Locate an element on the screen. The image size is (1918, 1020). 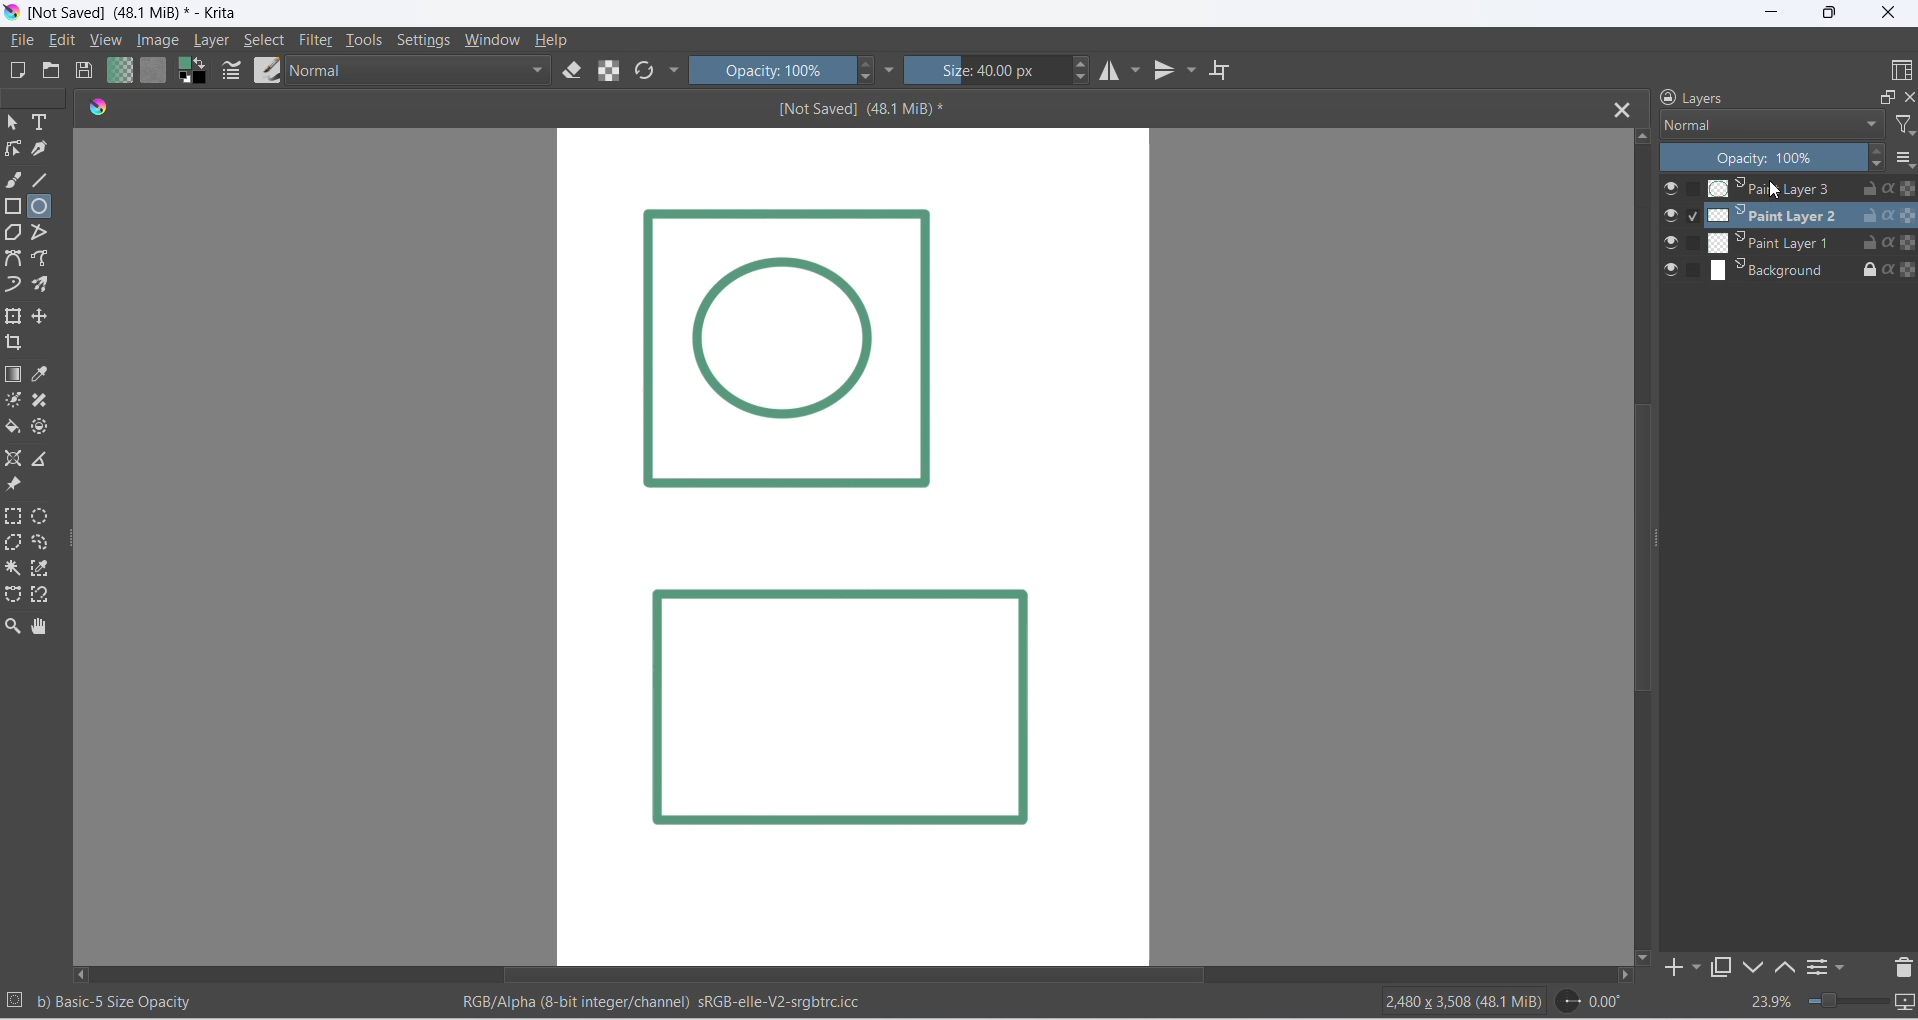
new file is located at coordinates (23, 70).